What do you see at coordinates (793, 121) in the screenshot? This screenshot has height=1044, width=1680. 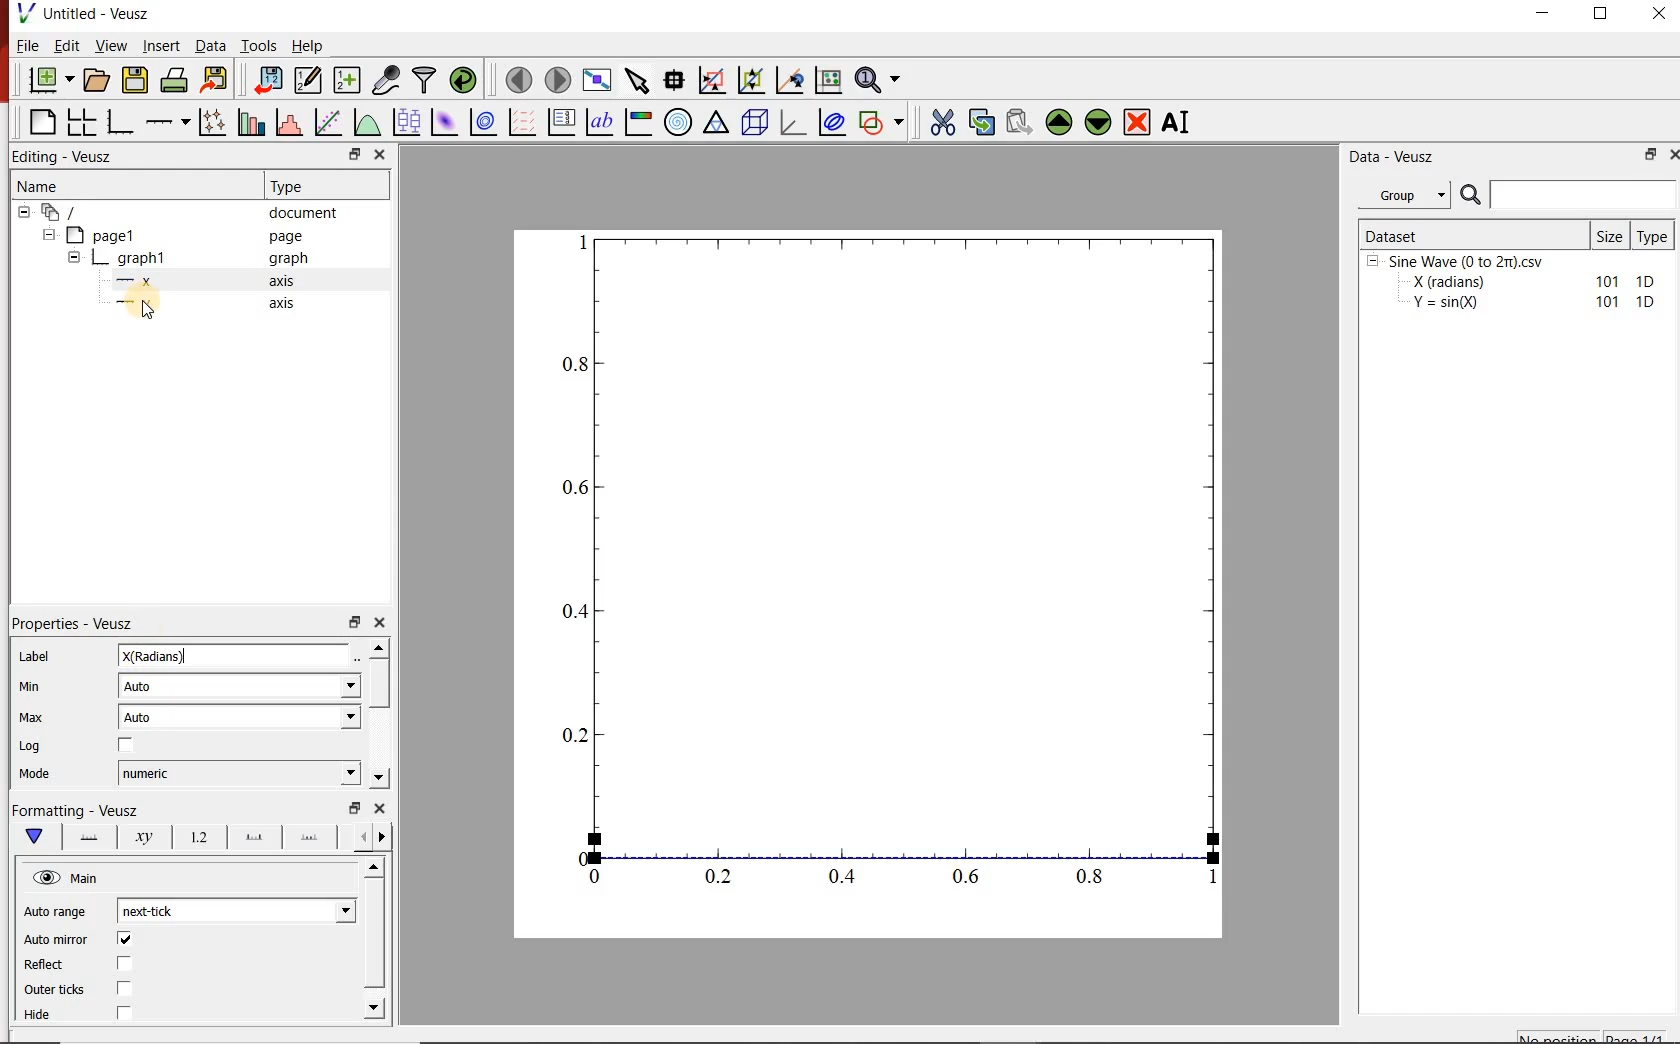 I see `3d graph` at bounding box center [793, 121].